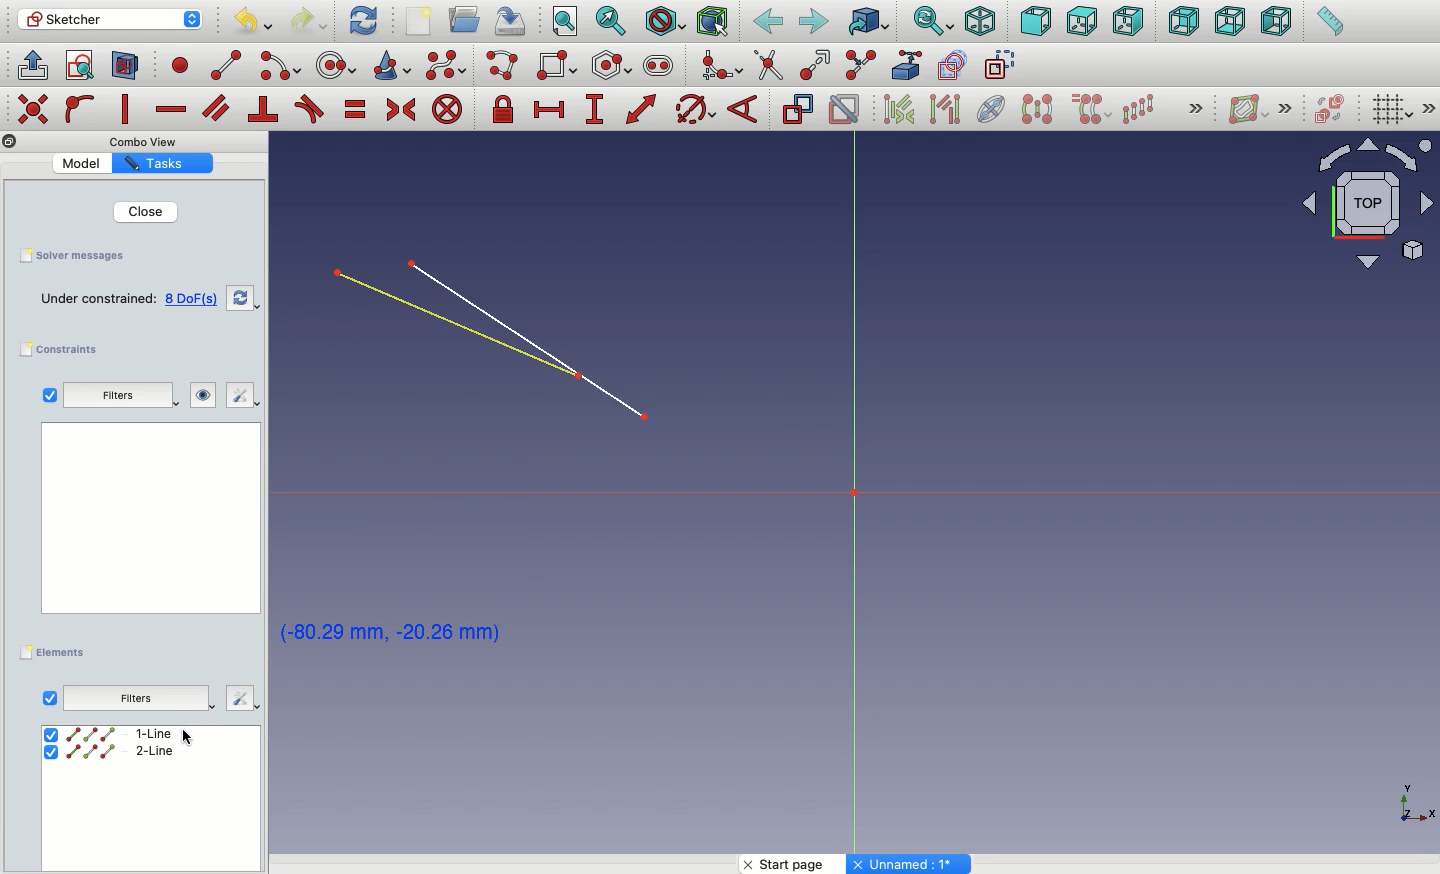 The height and width of the screenshot is (874, 1440). I want to click on , so click(141, 699).